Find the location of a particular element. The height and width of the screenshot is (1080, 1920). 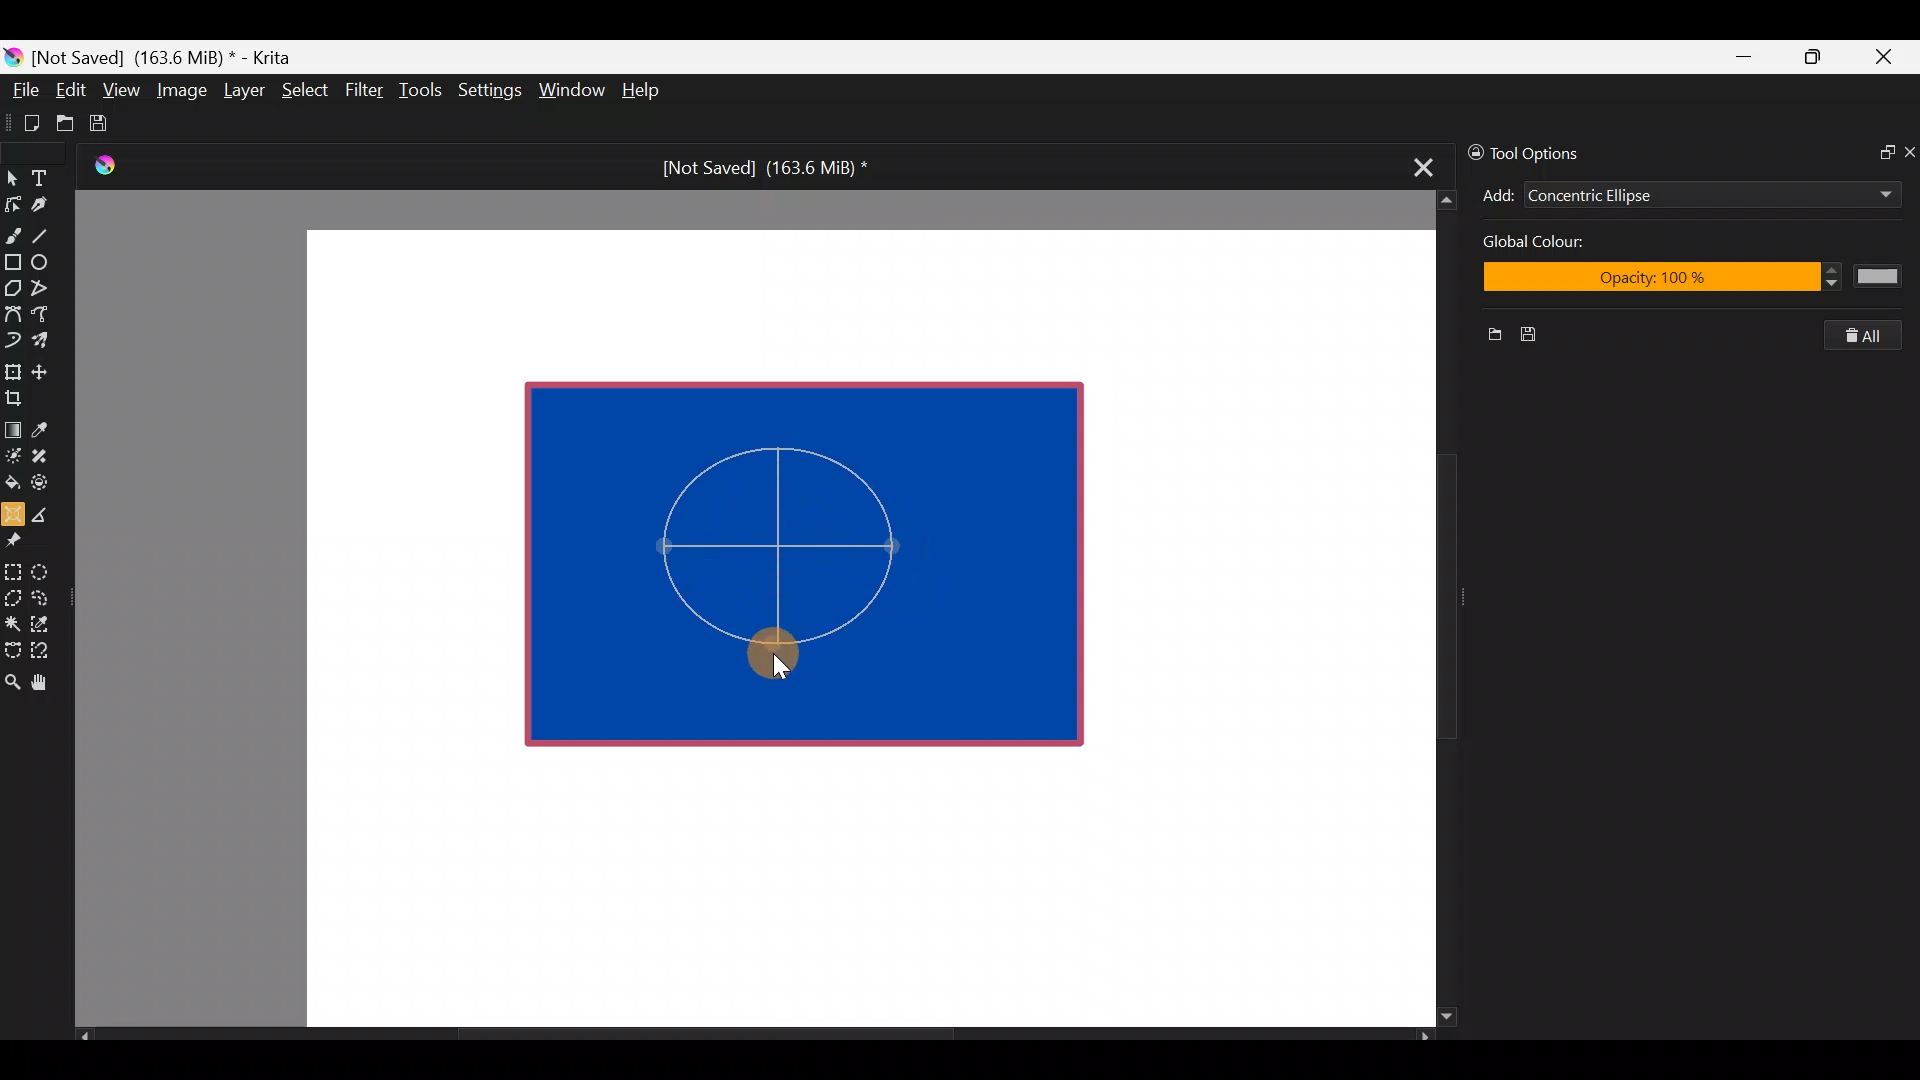

Clear all is located at coordinates (1872, 335).